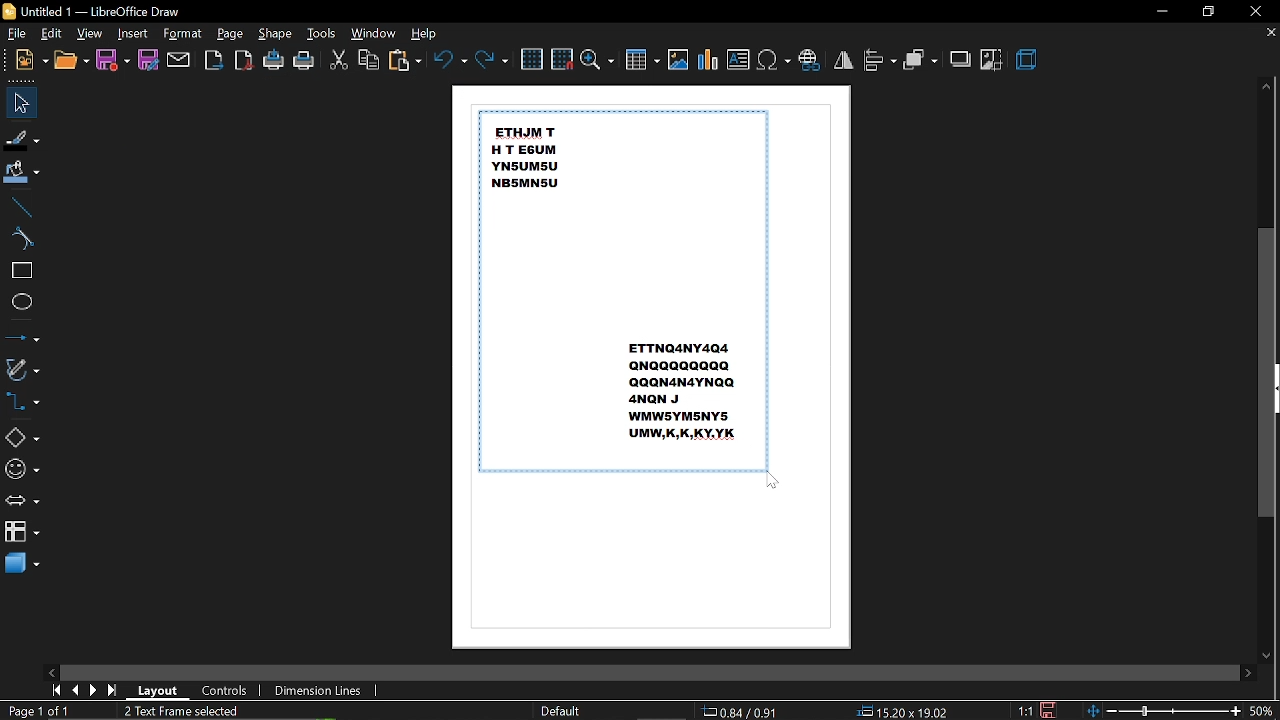 The width and height of the screenshot is (1280, 720). I want to click on Cursor, so click(772, 480).